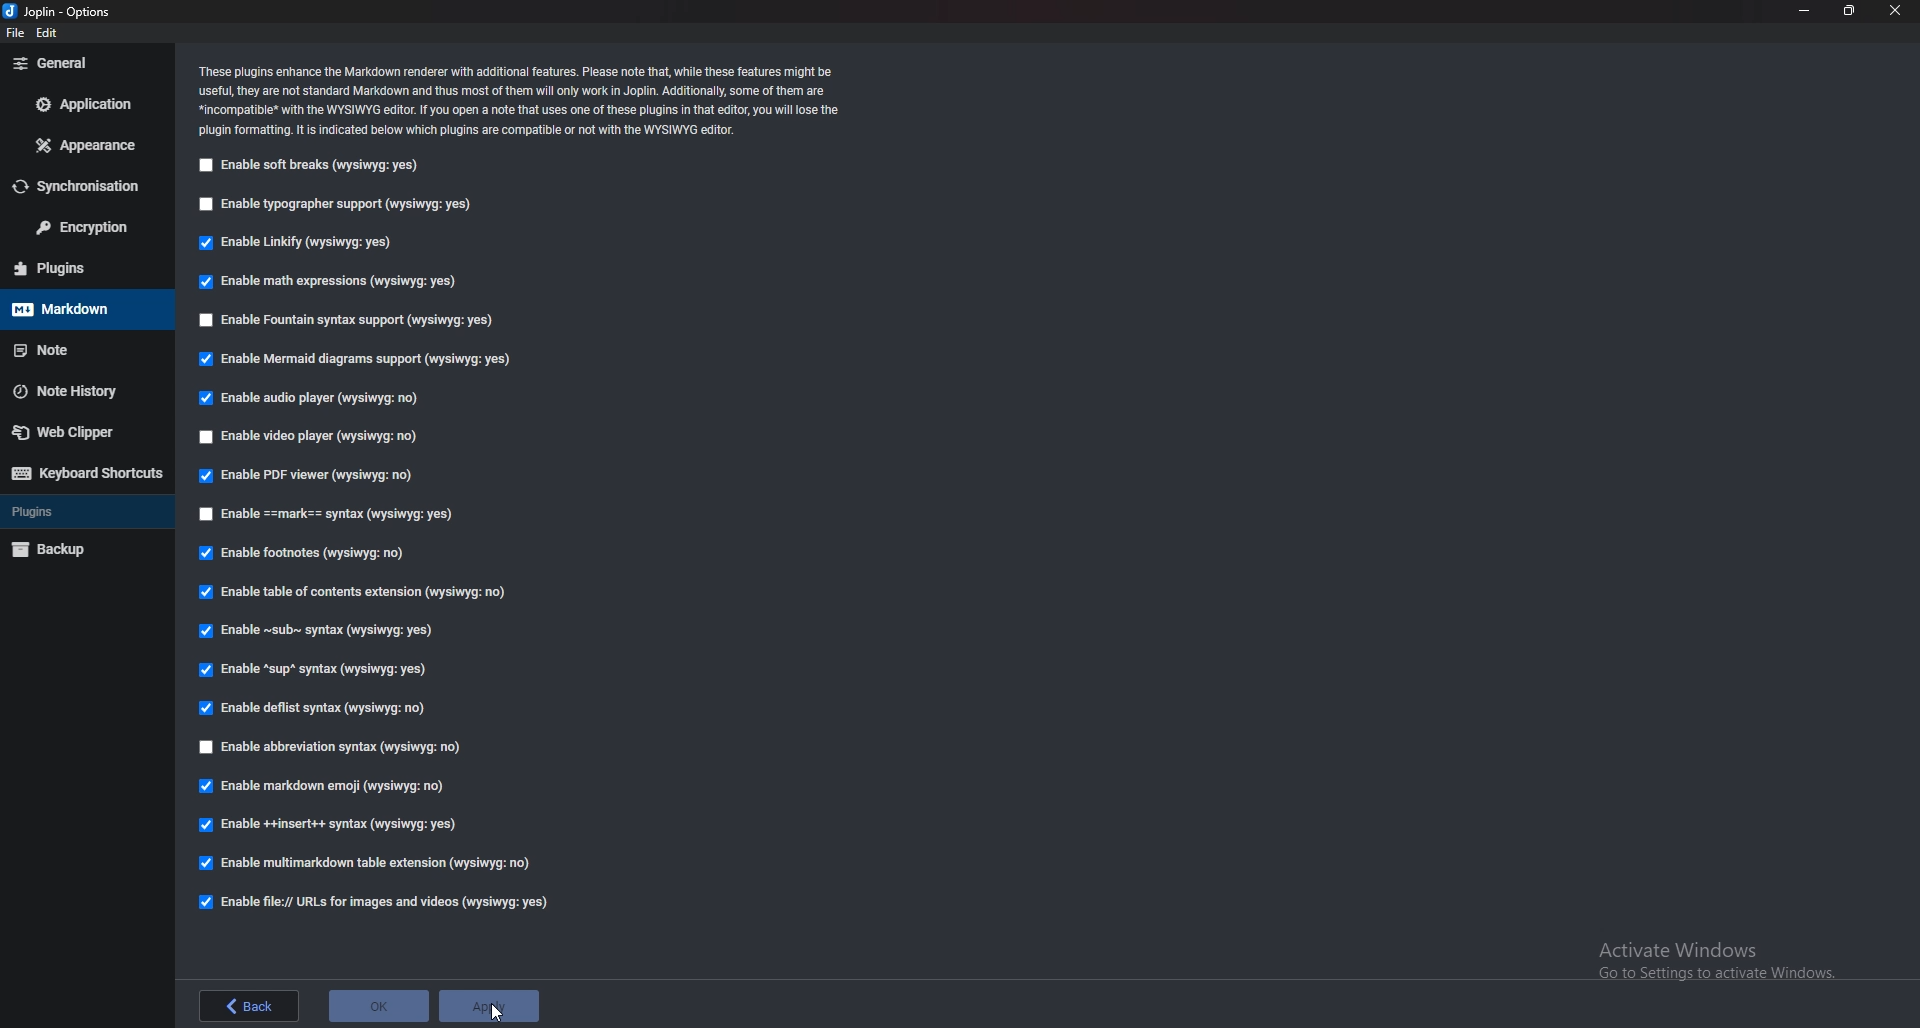 Image resolution: width=1920 pixels, height=1028 pixels. What do you see at coordinates (83, 473) in the screenshot?
I see `Keyboard shortcuts` at bounding box center [83, 473].